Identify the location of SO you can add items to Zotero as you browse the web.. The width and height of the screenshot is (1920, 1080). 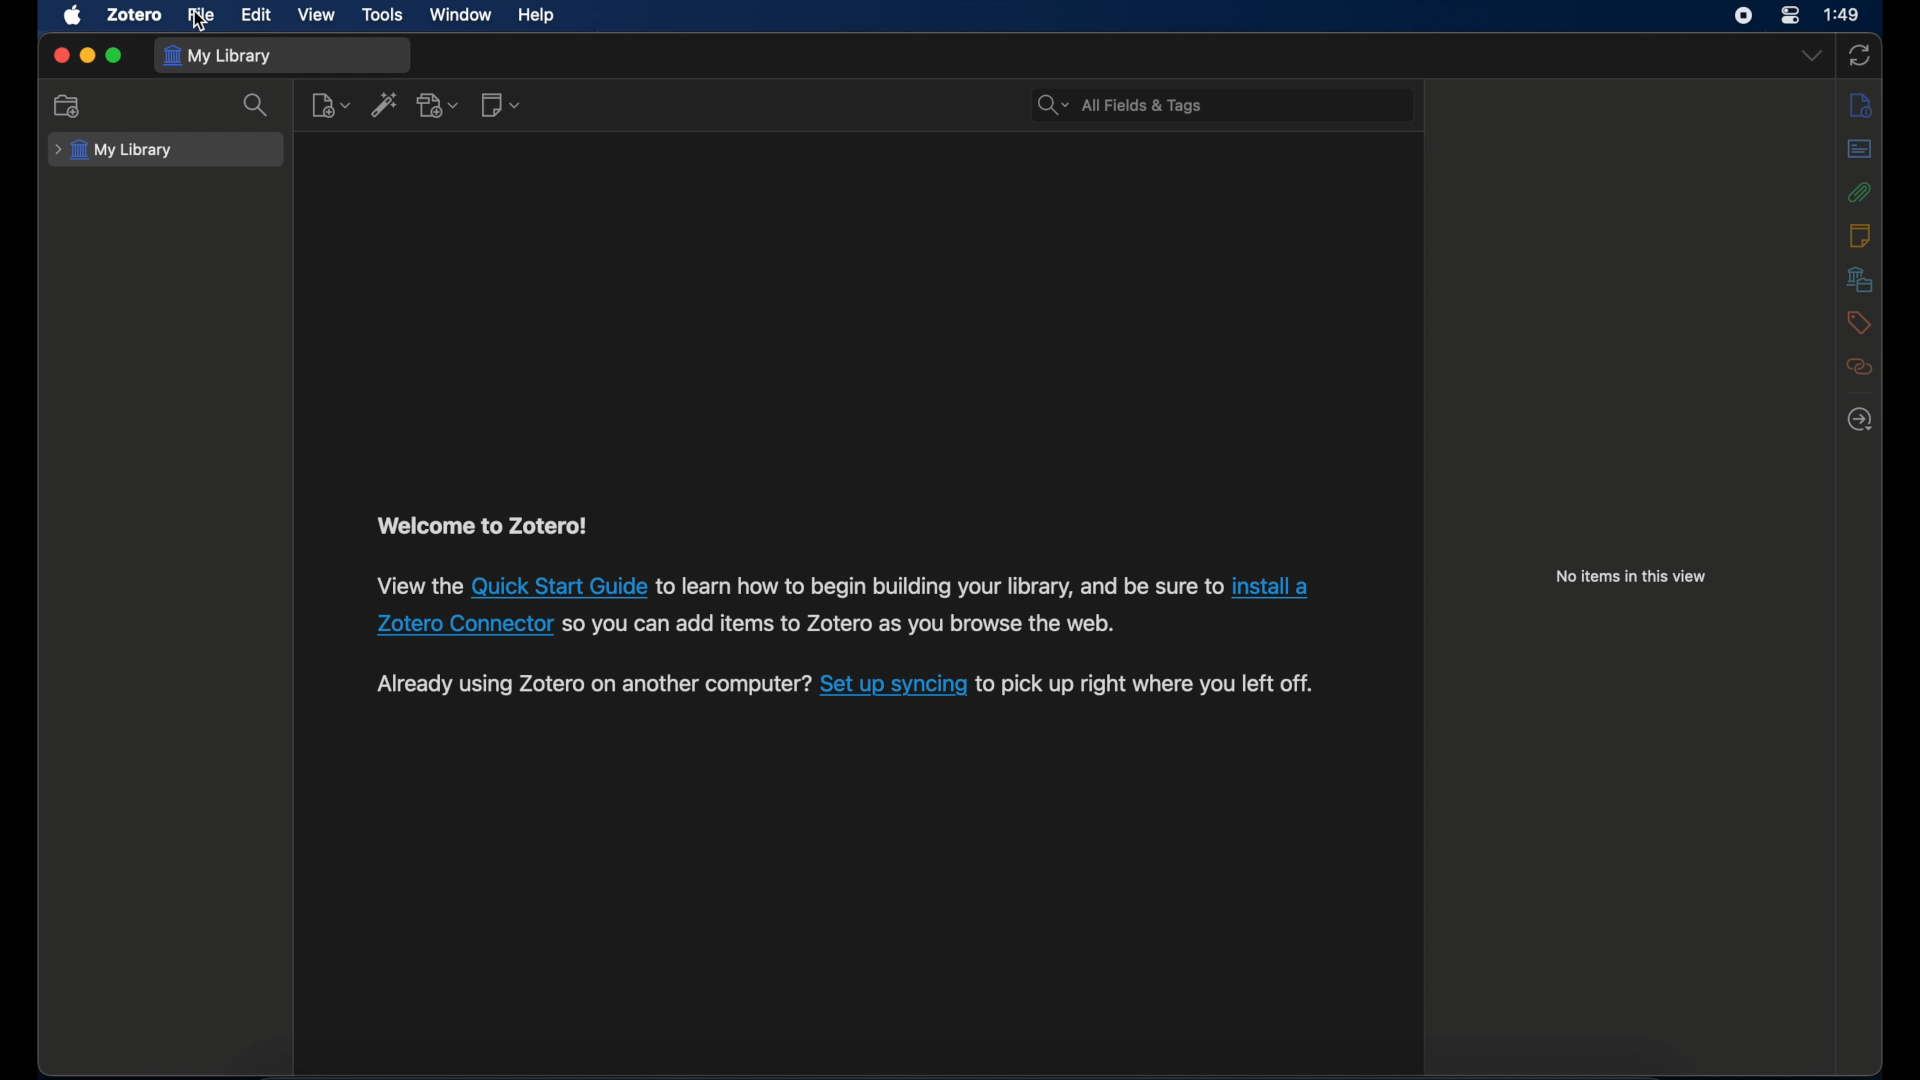
(840, 626).